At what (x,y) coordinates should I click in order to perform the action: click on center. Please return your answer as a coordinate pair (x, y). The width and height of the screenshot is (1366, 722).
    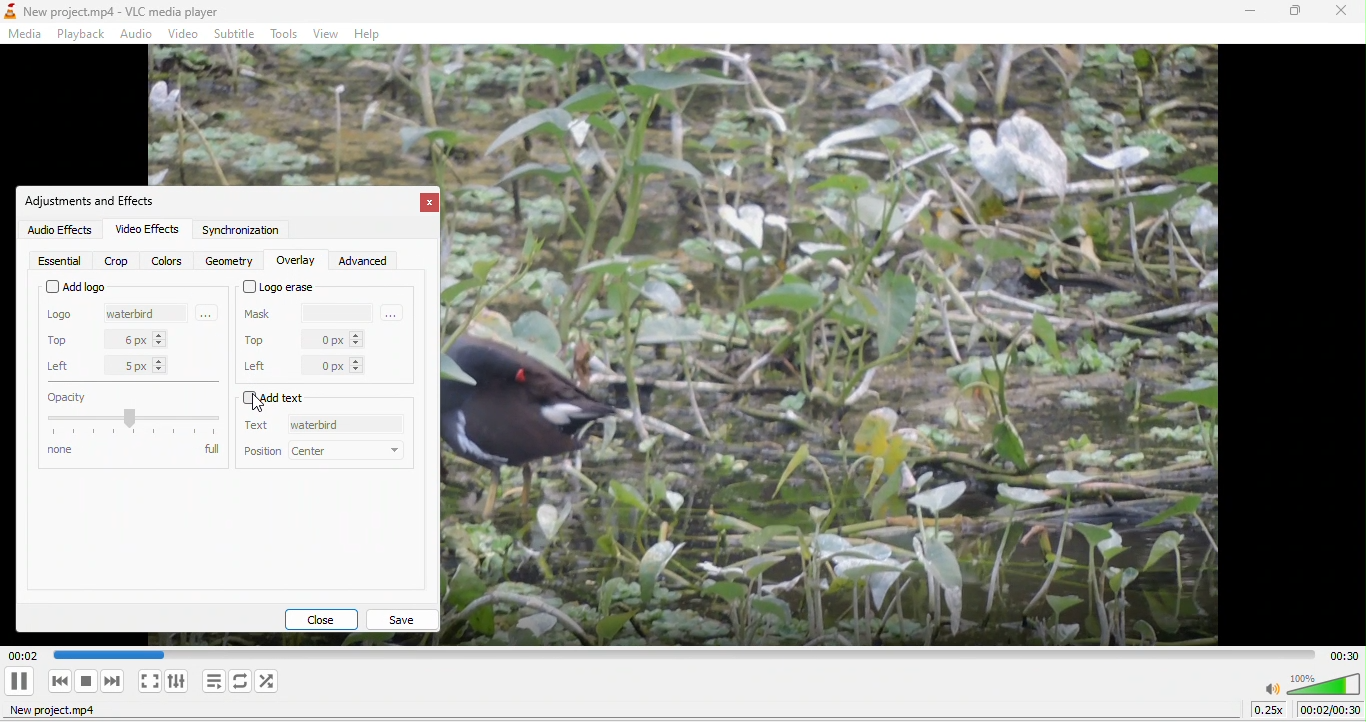
    Looking at the image, I should click on (348, 451).